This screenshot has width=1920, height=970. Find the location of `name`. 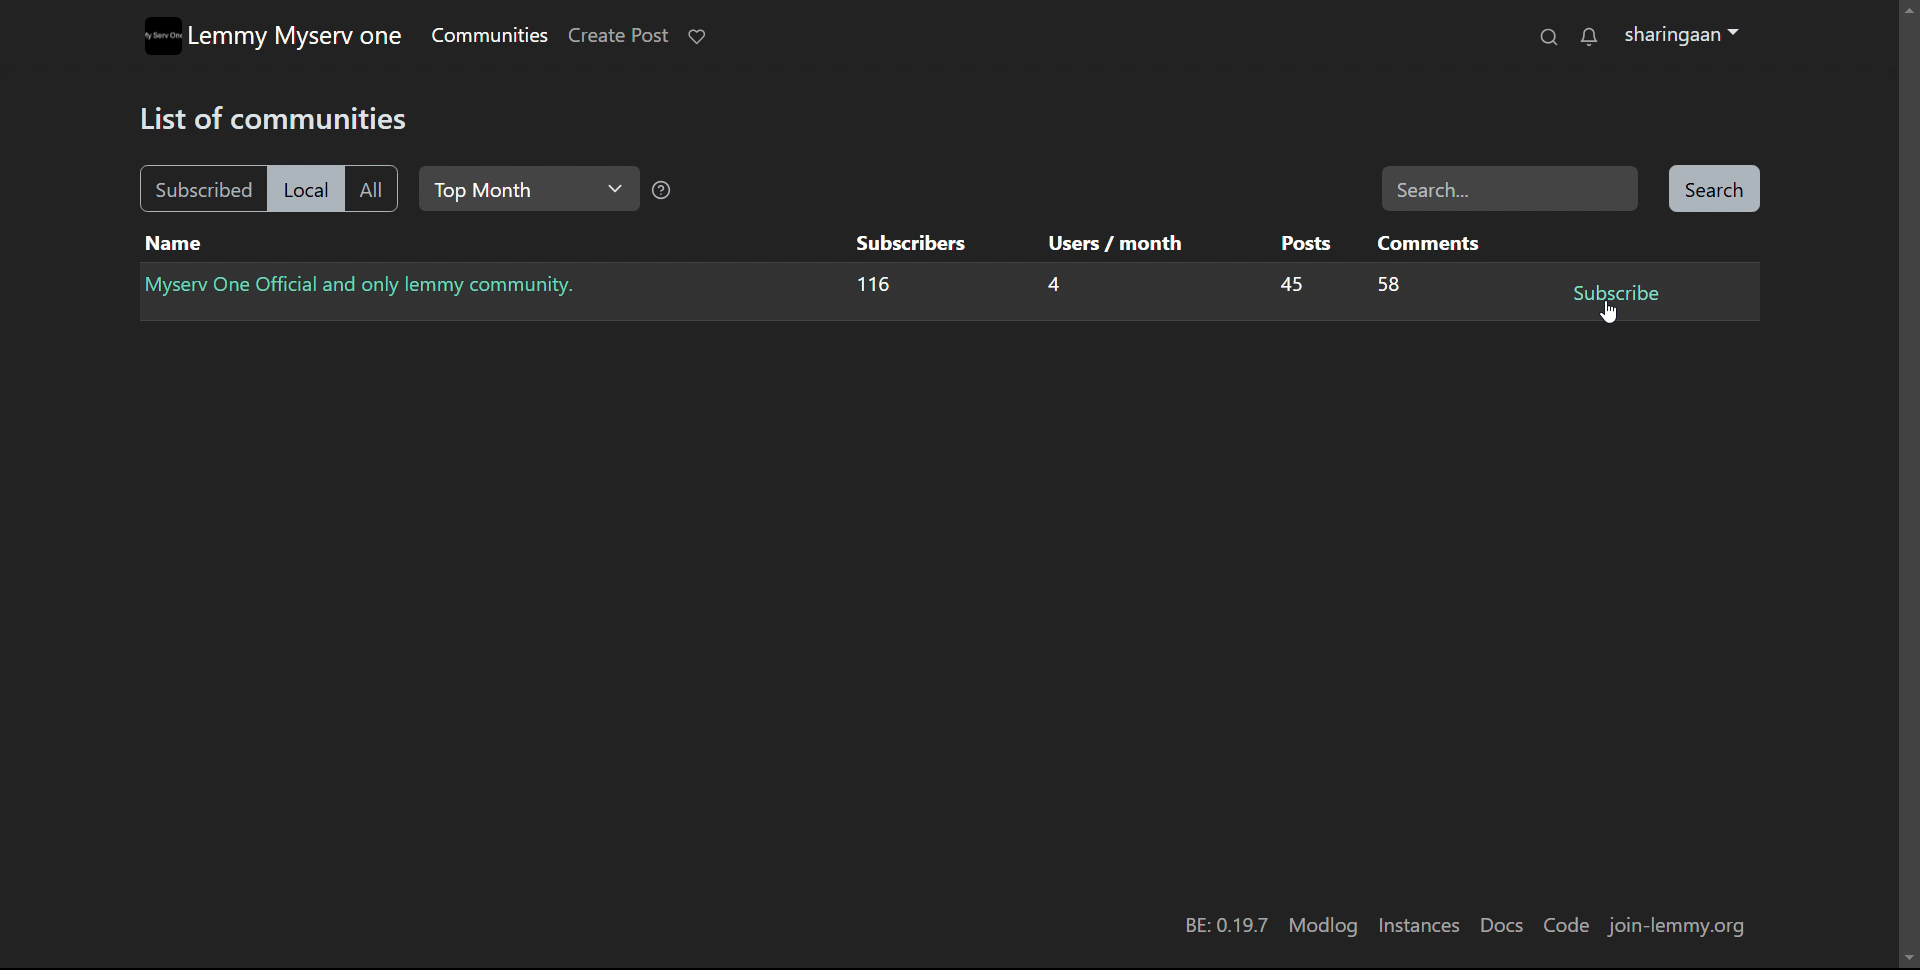

name is located at coordinates (174, 244).